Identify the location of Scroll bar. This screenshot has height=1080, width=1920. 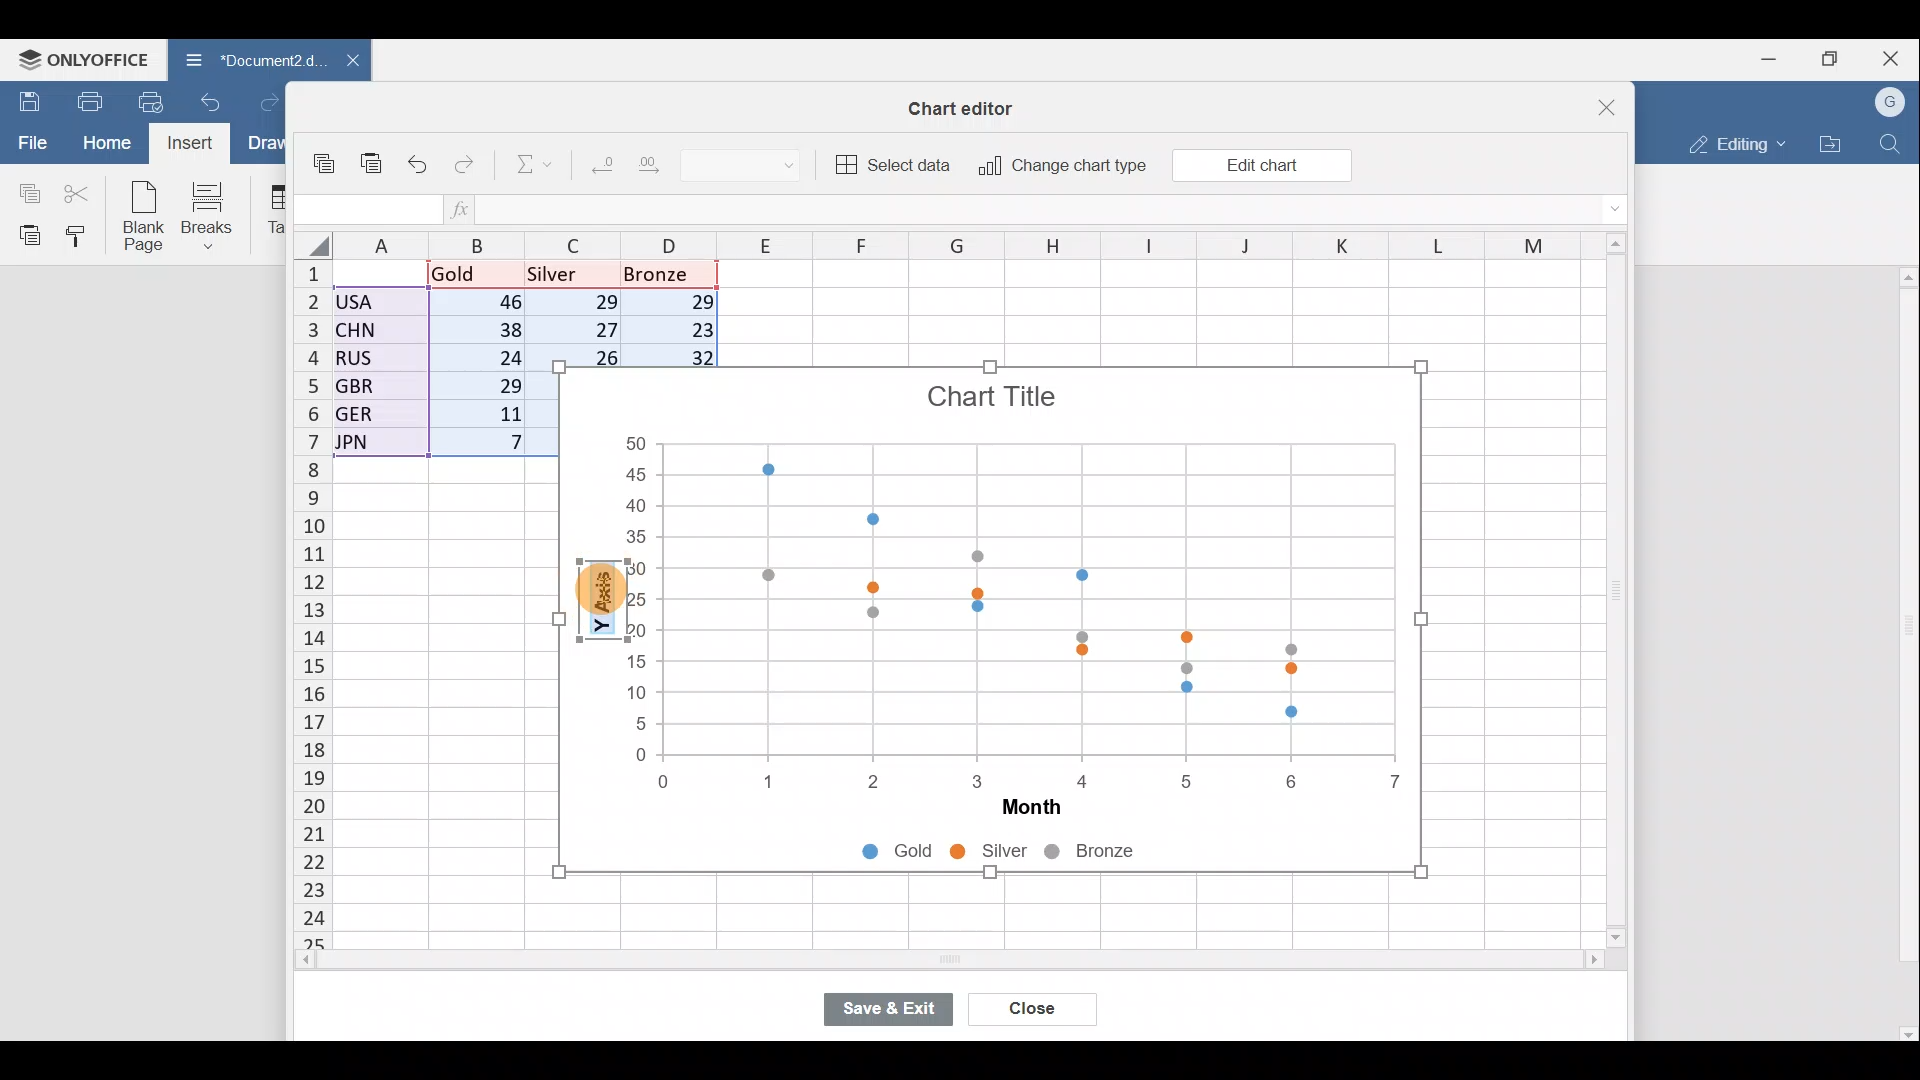
(1609, 592).